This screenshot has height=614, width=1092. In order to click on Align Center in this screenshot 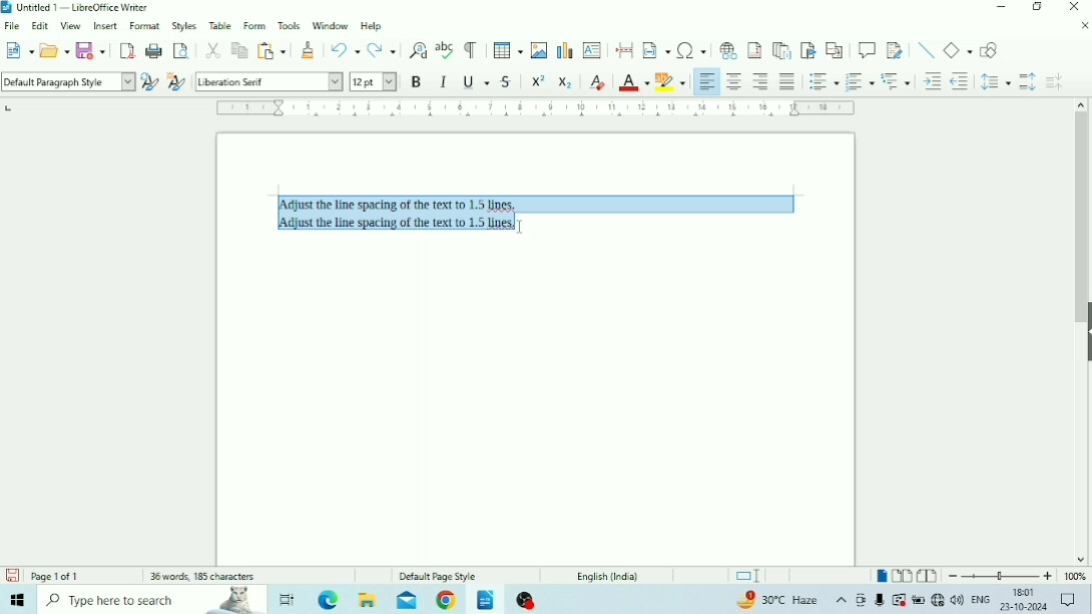, I will do `click(734, 81)`.